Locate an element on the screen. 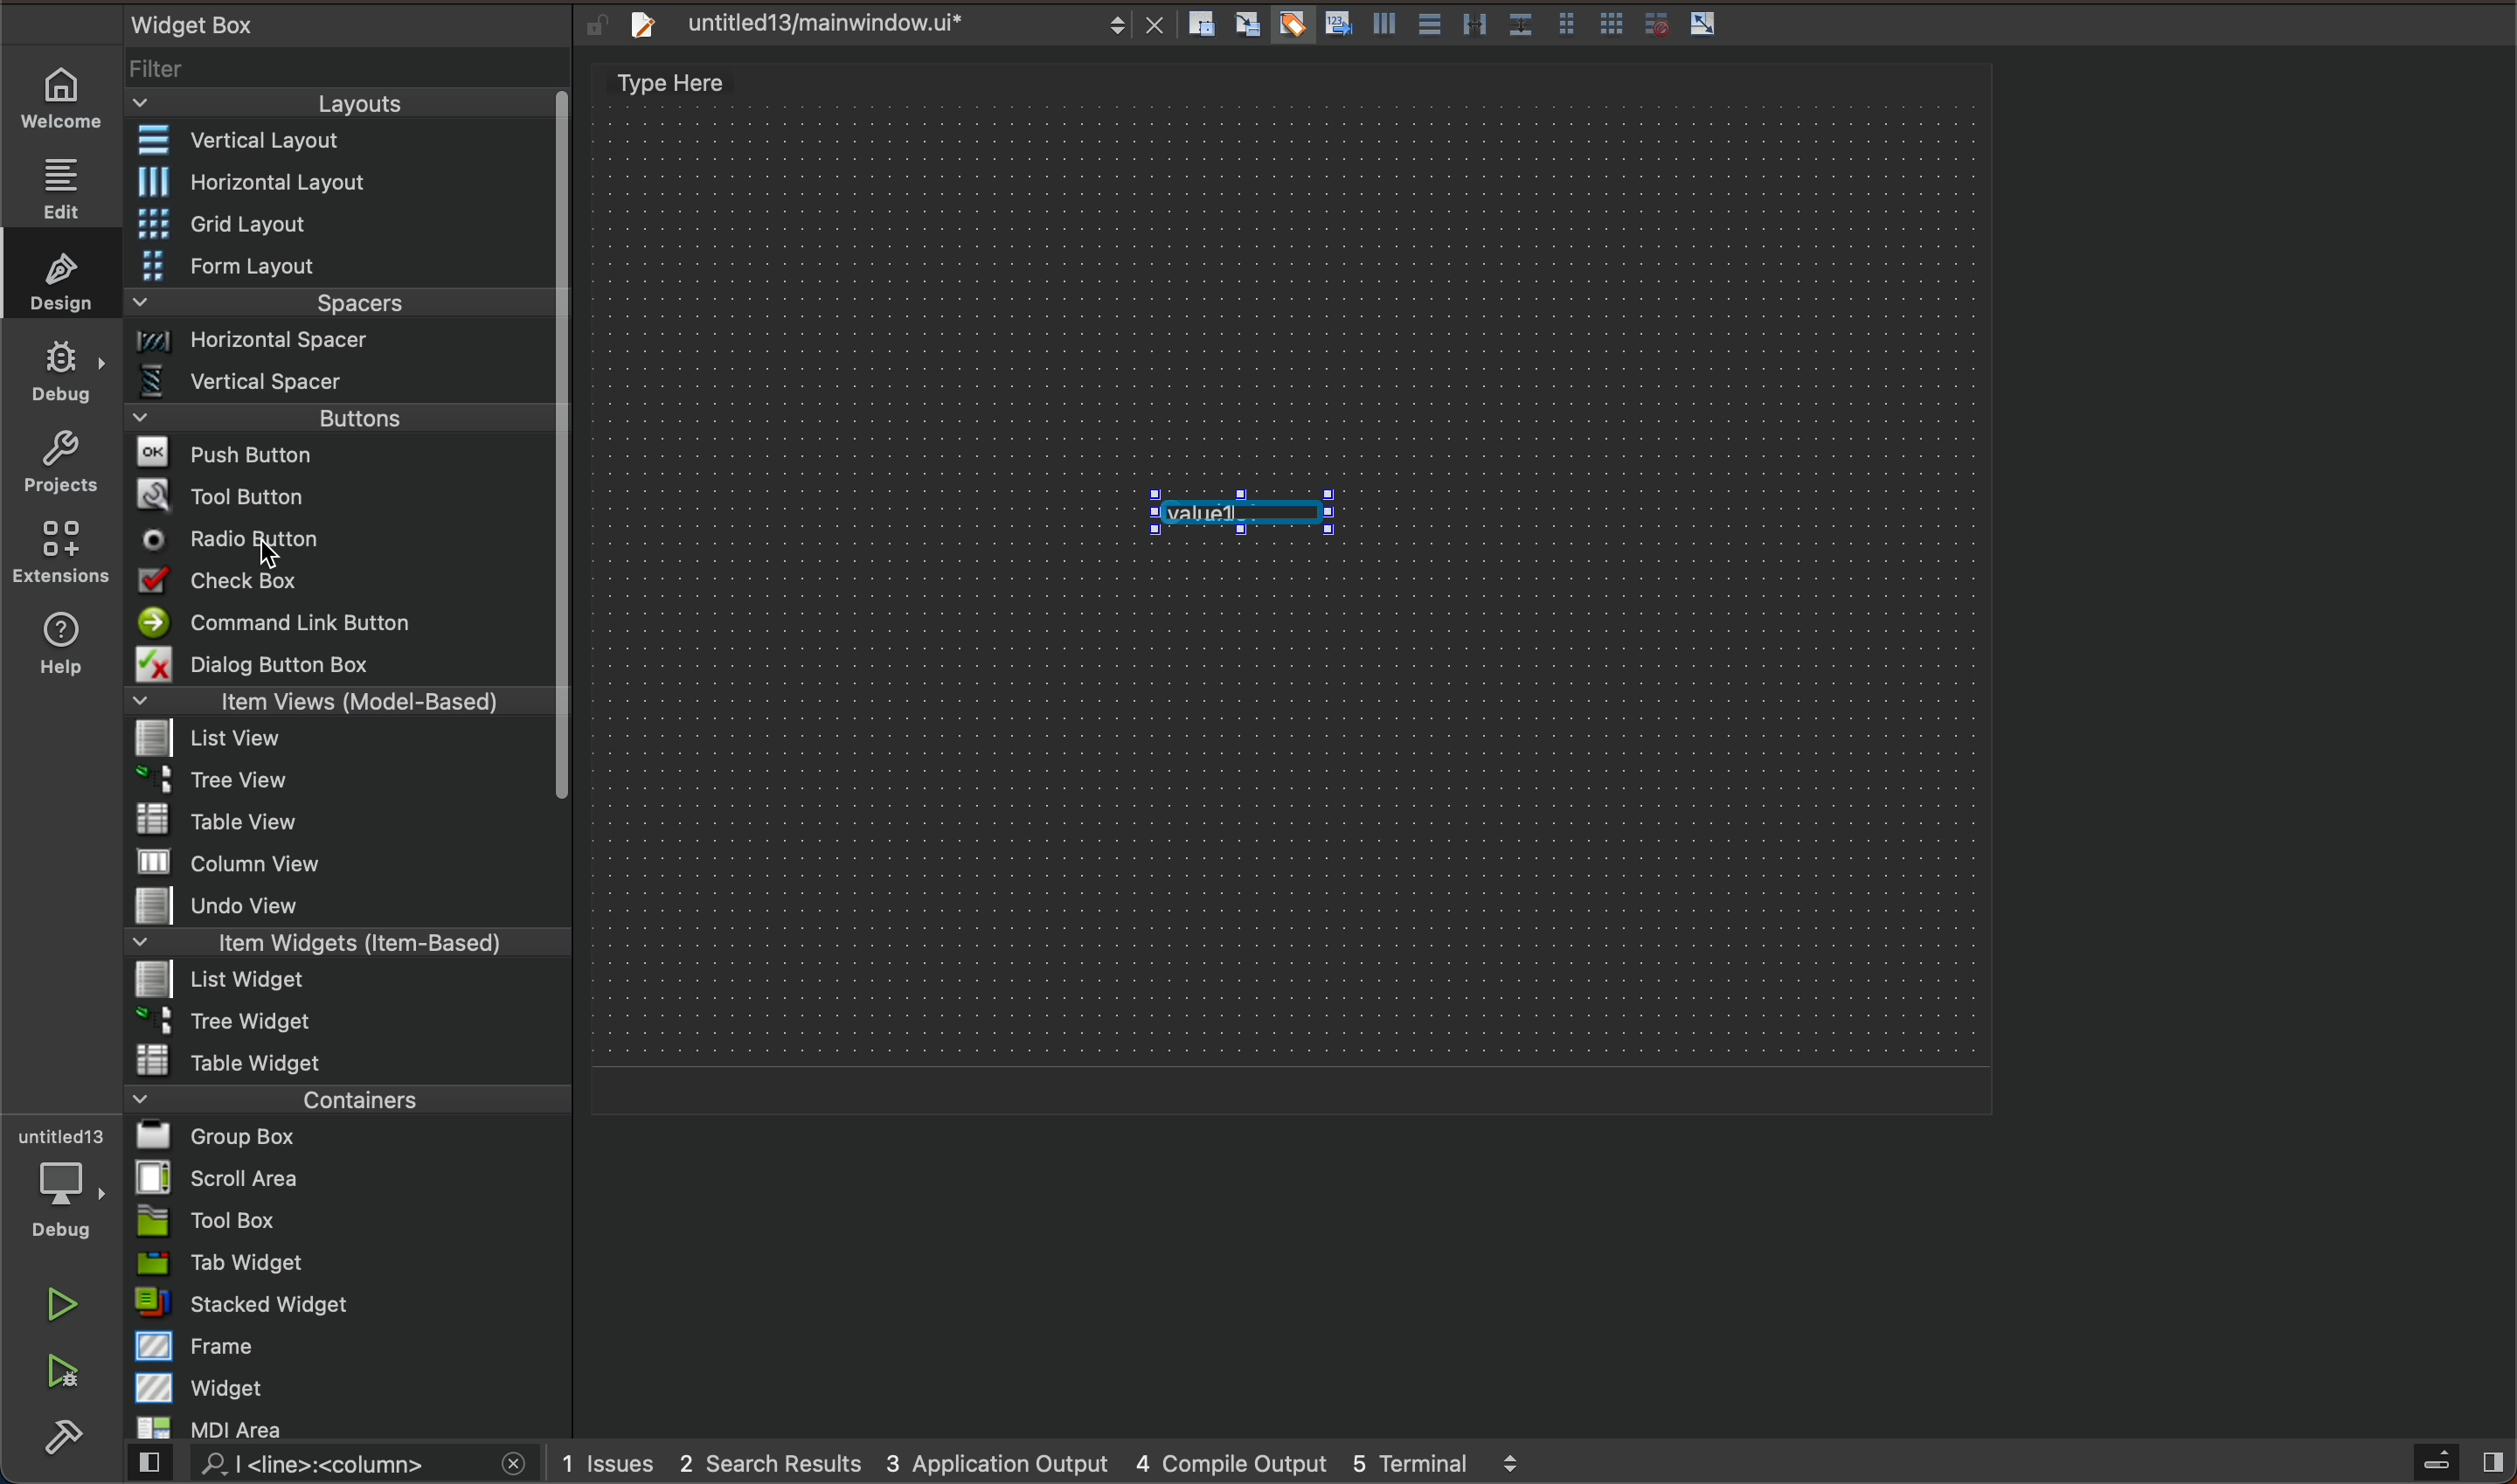  frame is located at coordinates (351, 1345).